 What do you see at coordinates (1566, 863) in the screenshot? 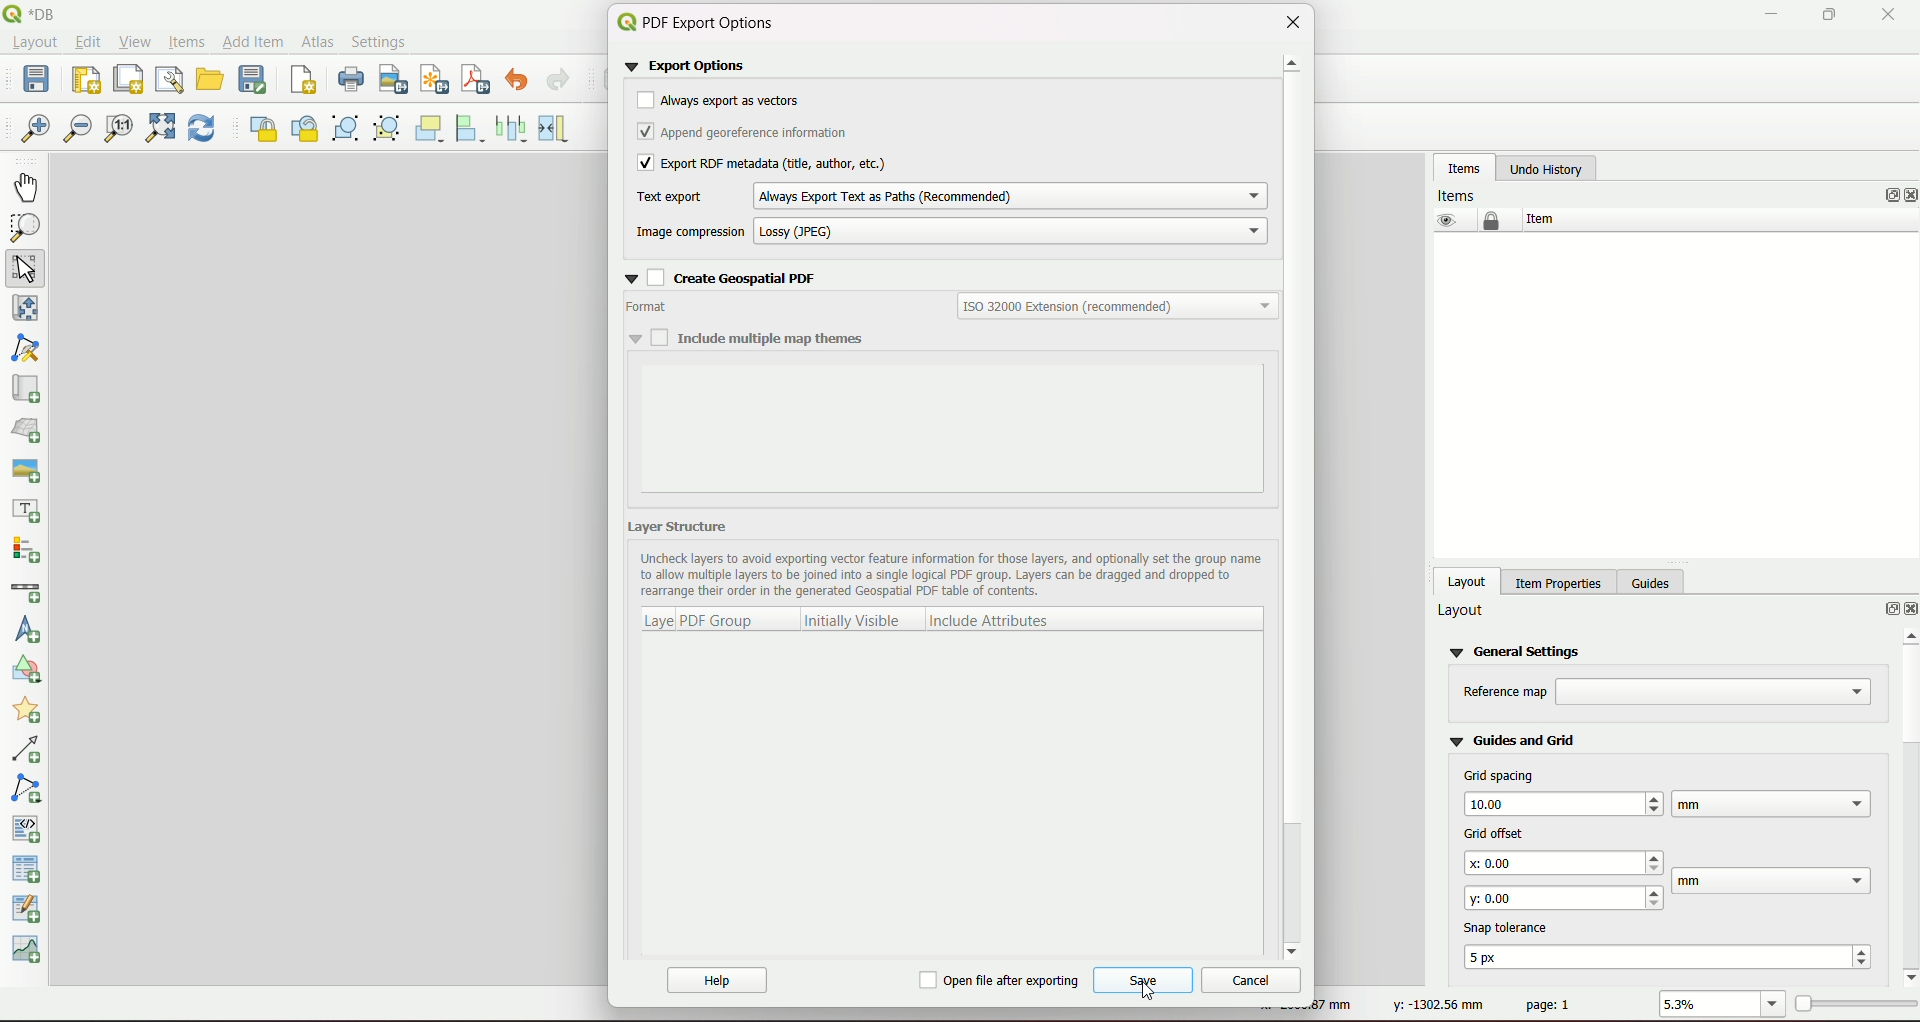
I see `text box` at bounding box center [1566, 863].